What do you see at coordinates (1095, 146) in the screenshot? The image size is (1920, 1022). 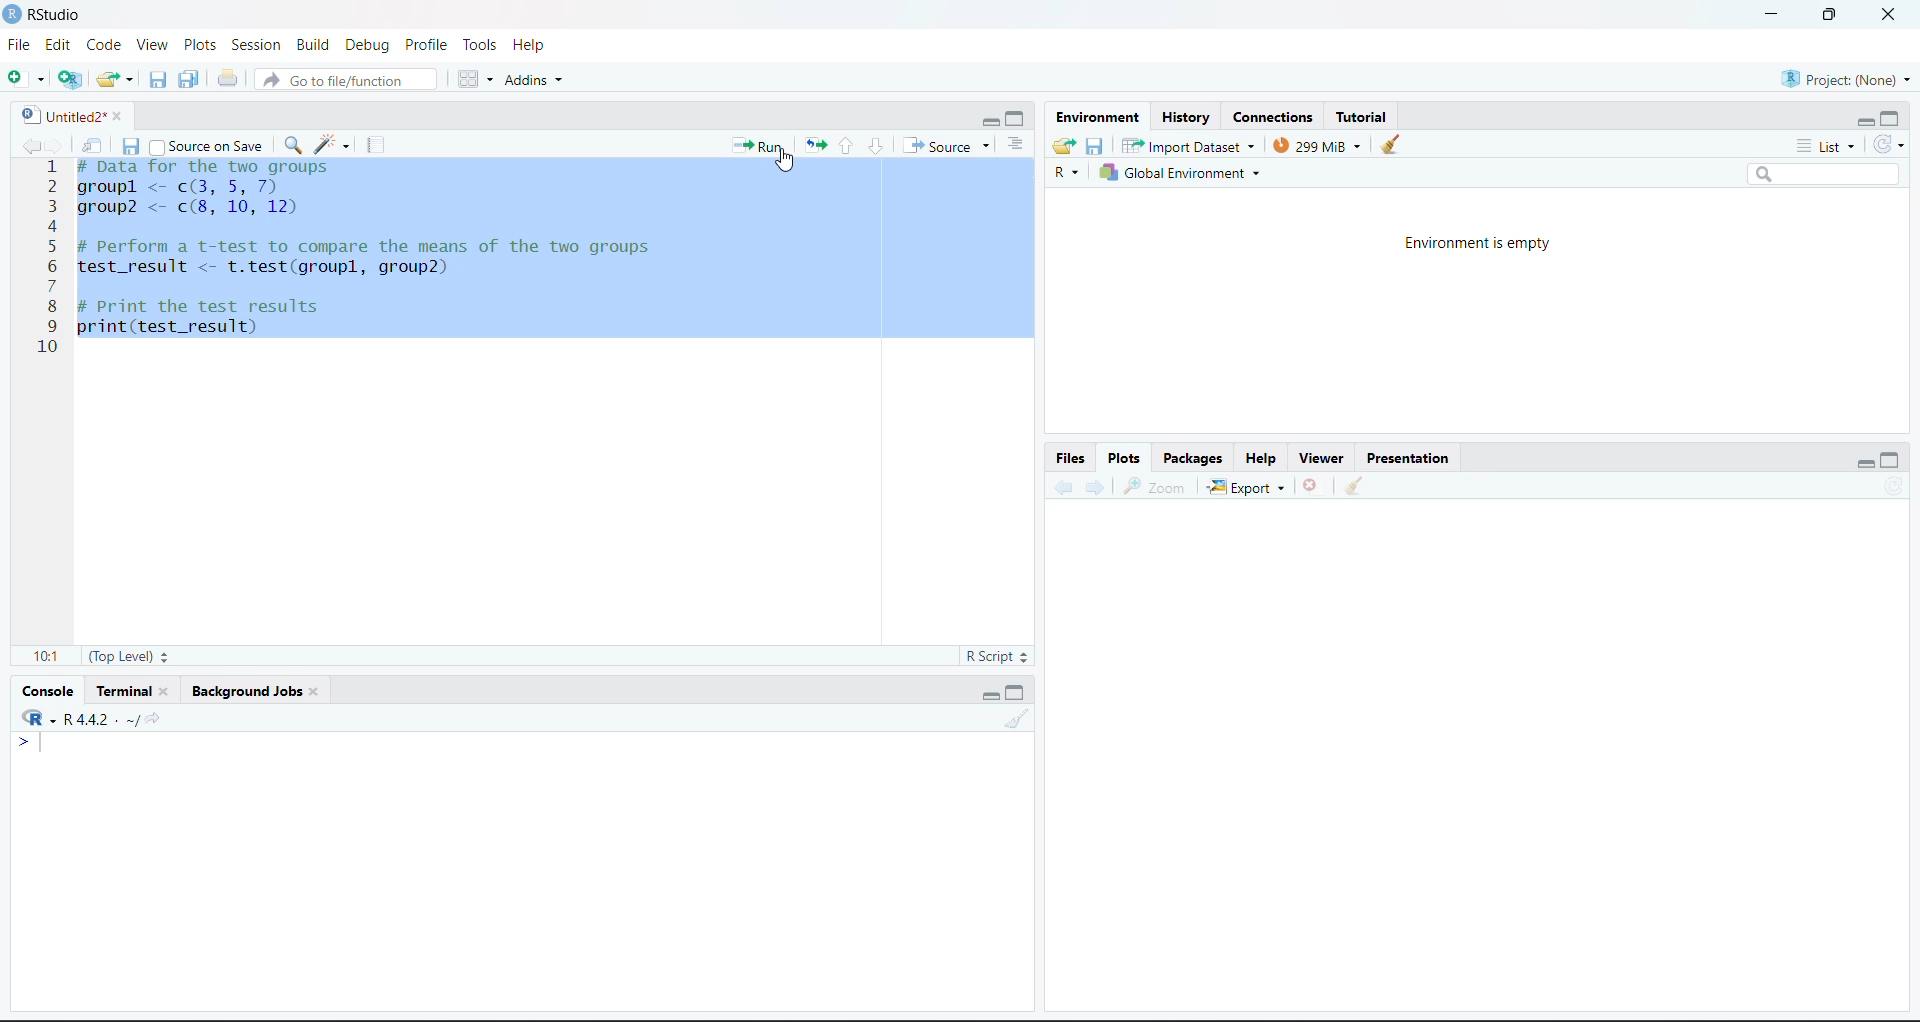 I see `save workspace as` at bounding box center [1095, 146].